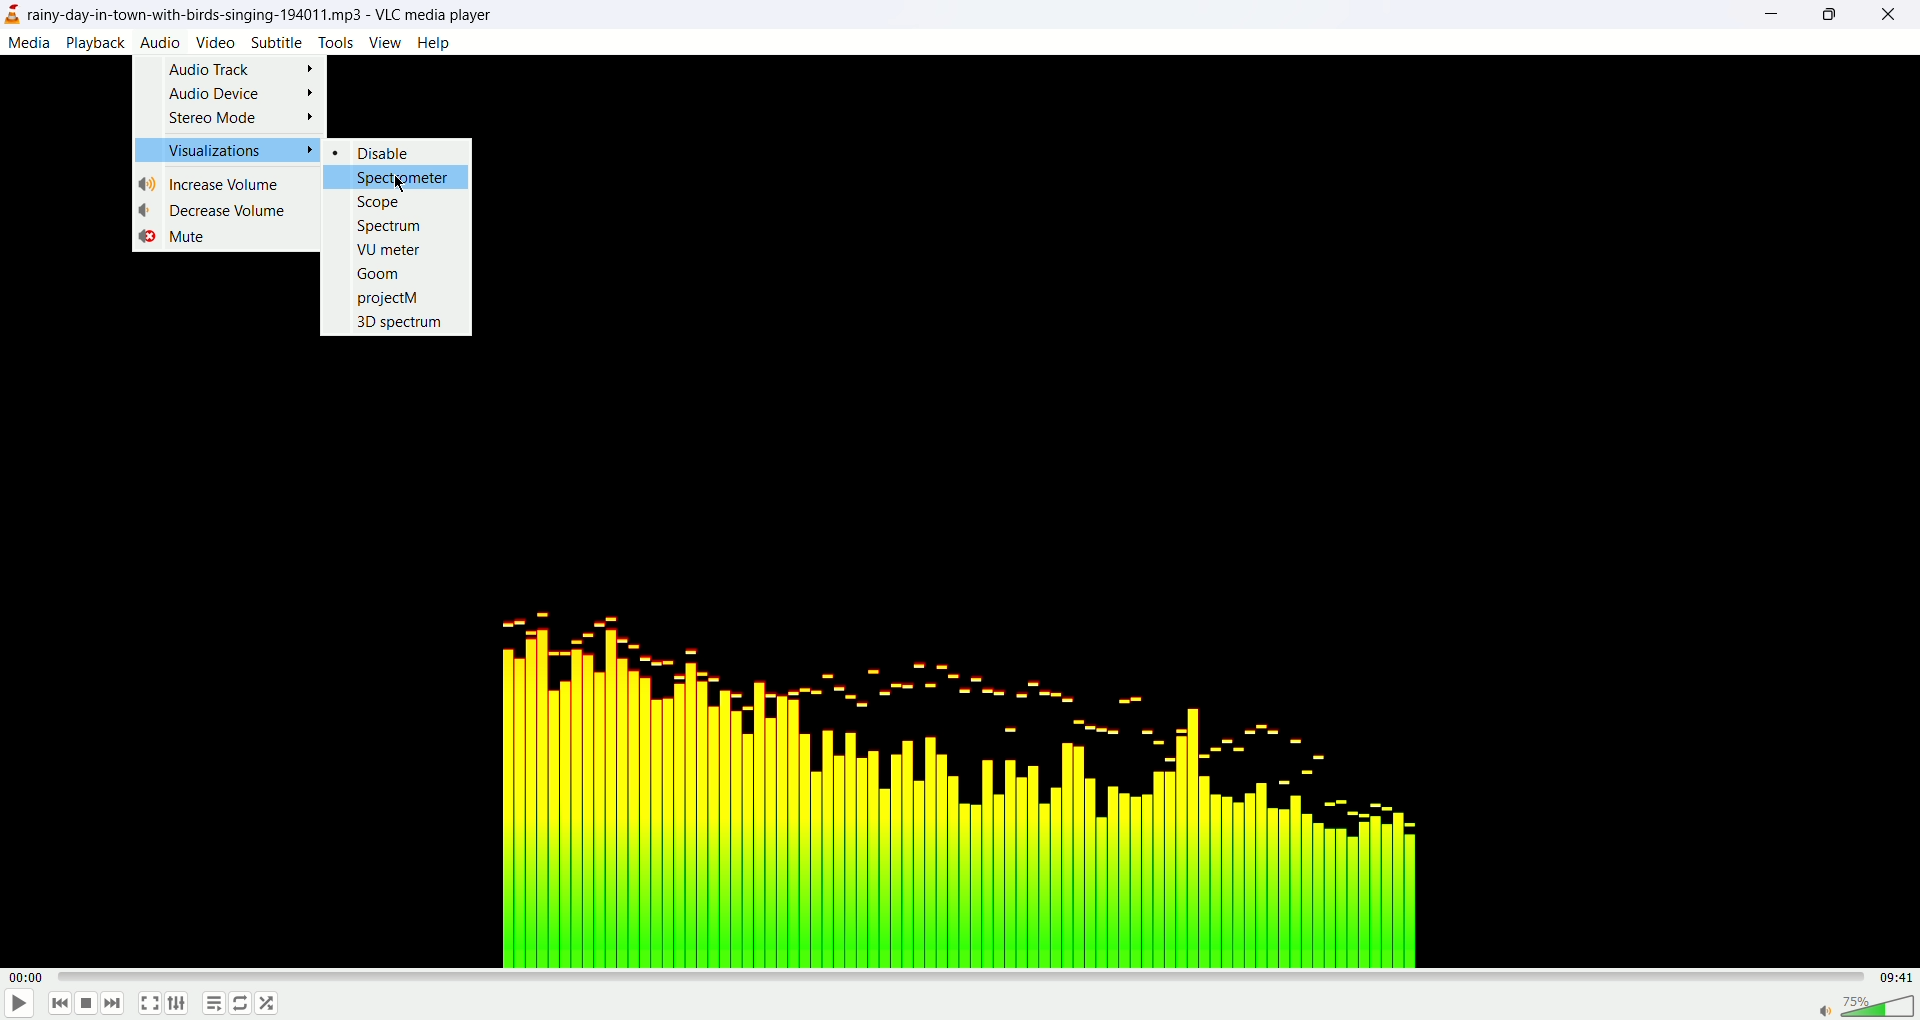  What do you see at coordinates (947, 782) in the screenshot?
I see `audio tune image` at bounding box center [947, 782].